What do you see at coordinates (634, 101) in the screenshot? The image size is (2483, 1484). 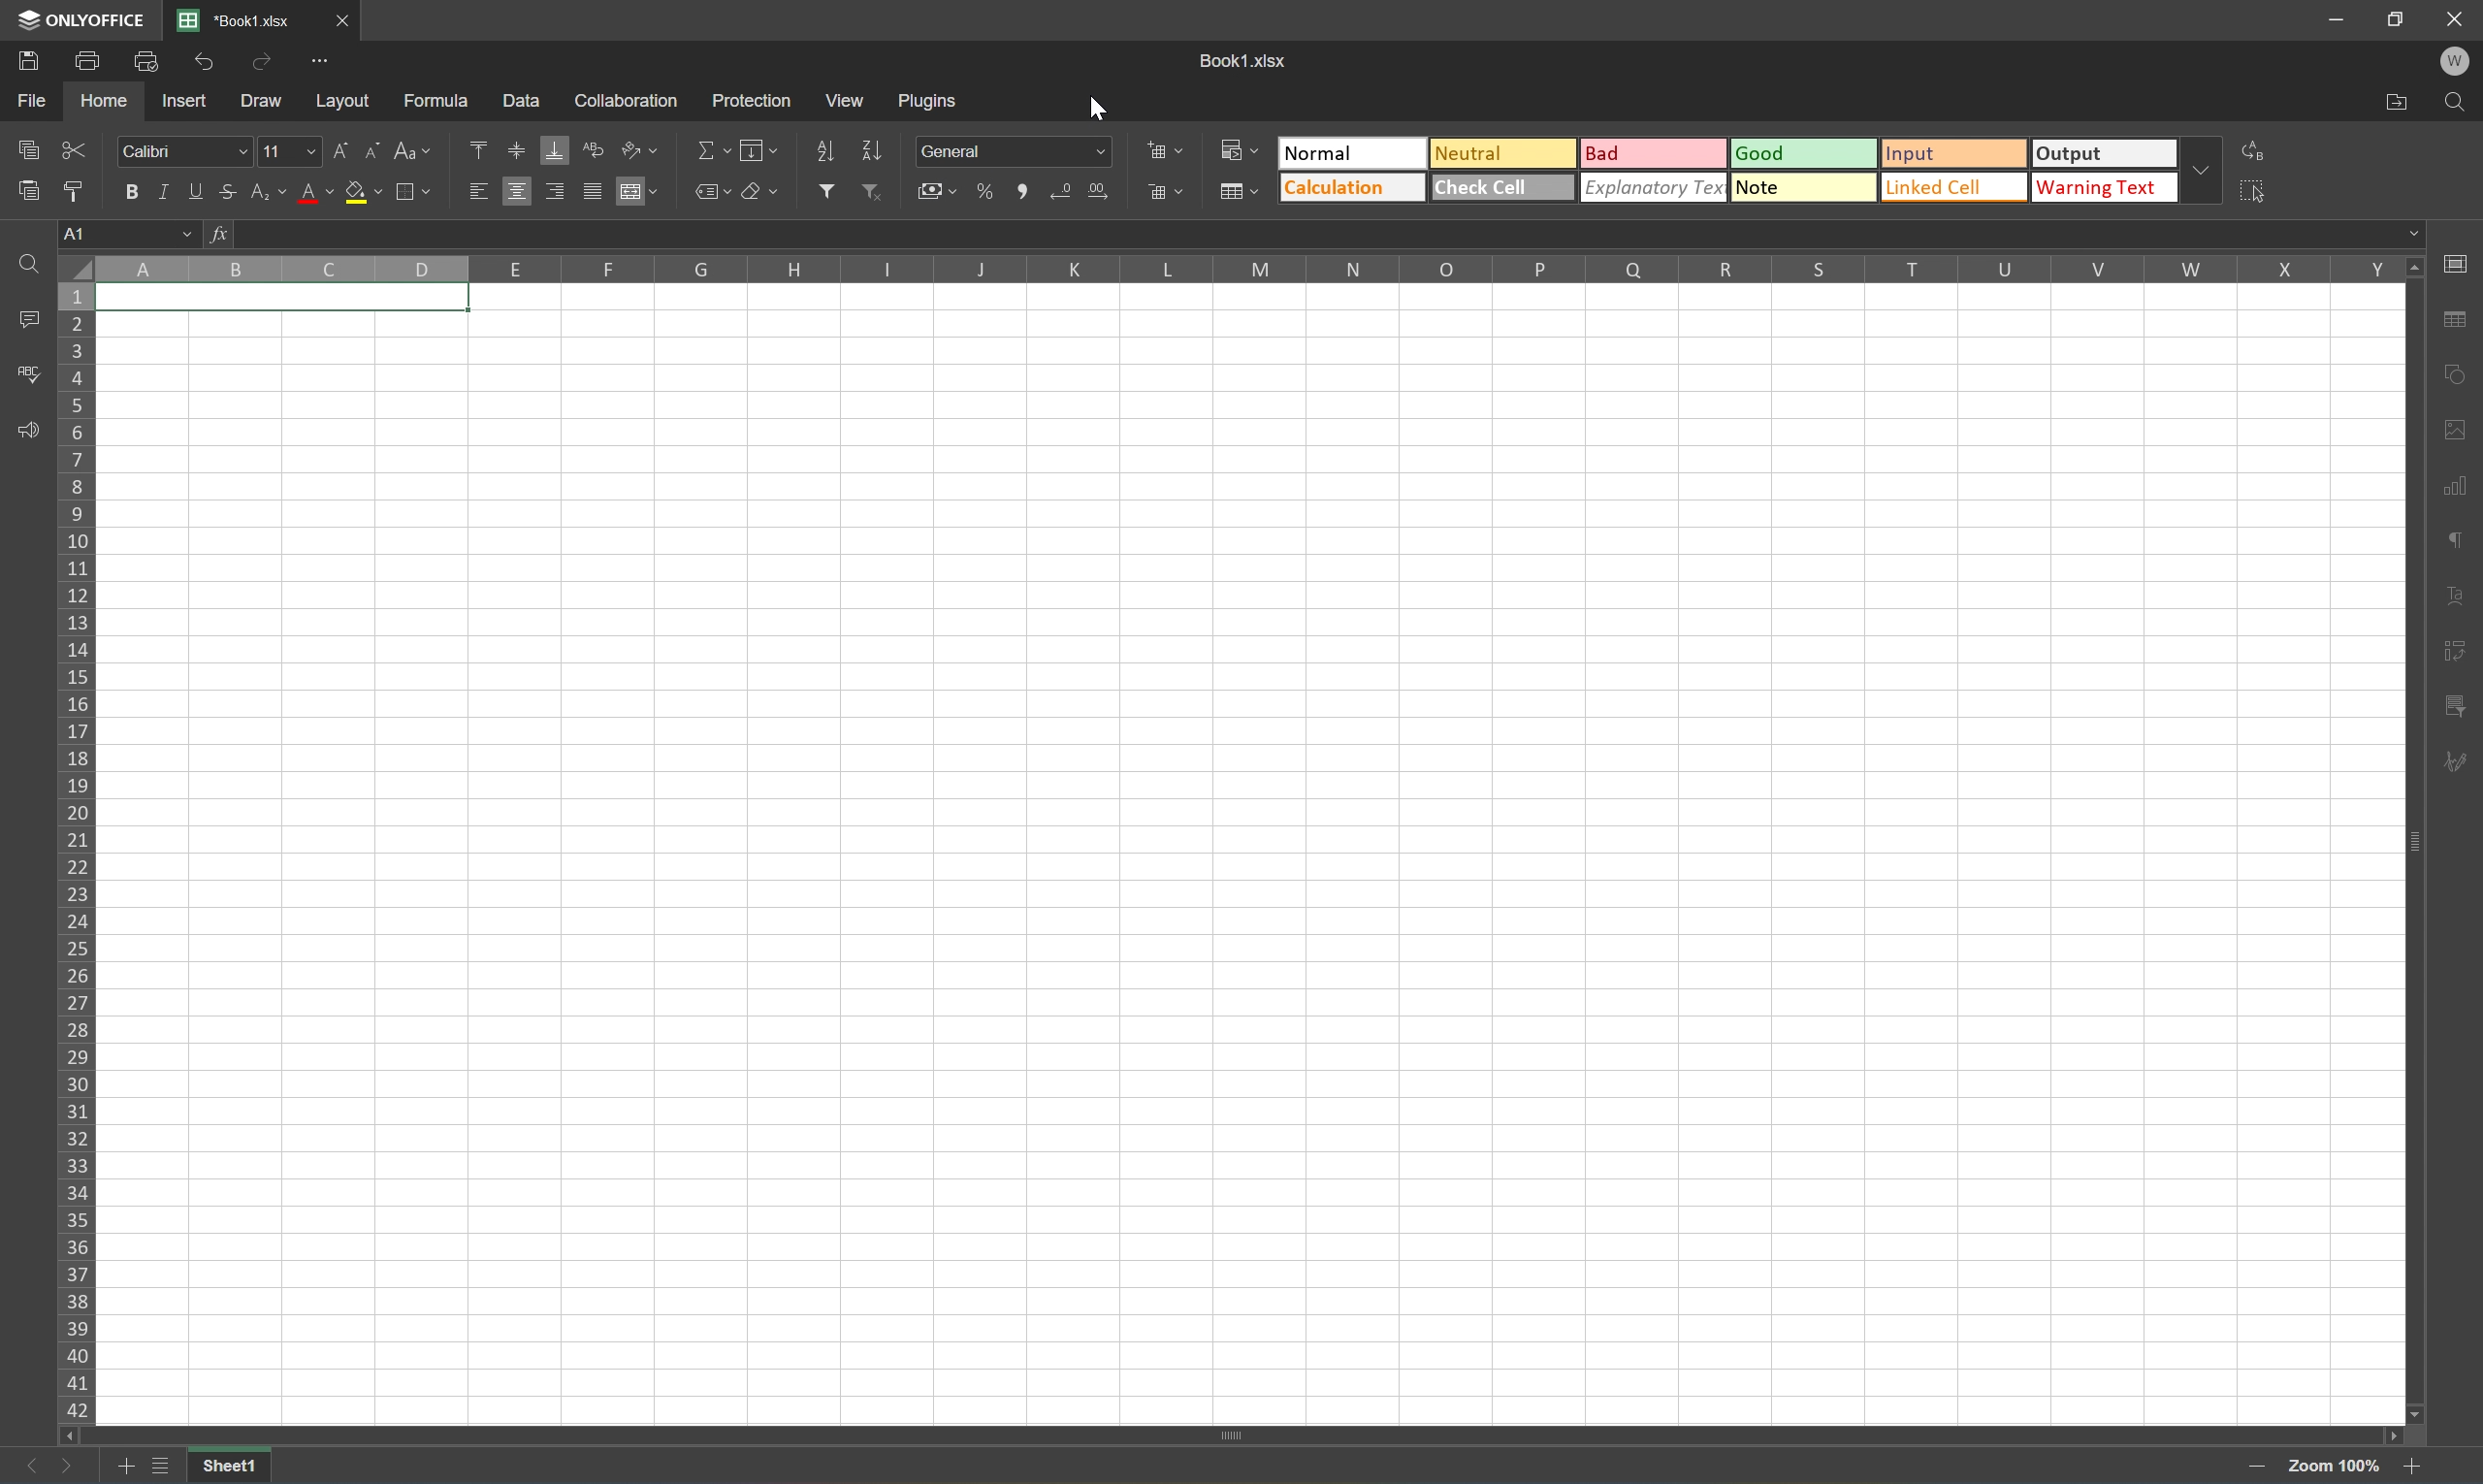 I see `Collaboration` at bounding box center [634, 101].